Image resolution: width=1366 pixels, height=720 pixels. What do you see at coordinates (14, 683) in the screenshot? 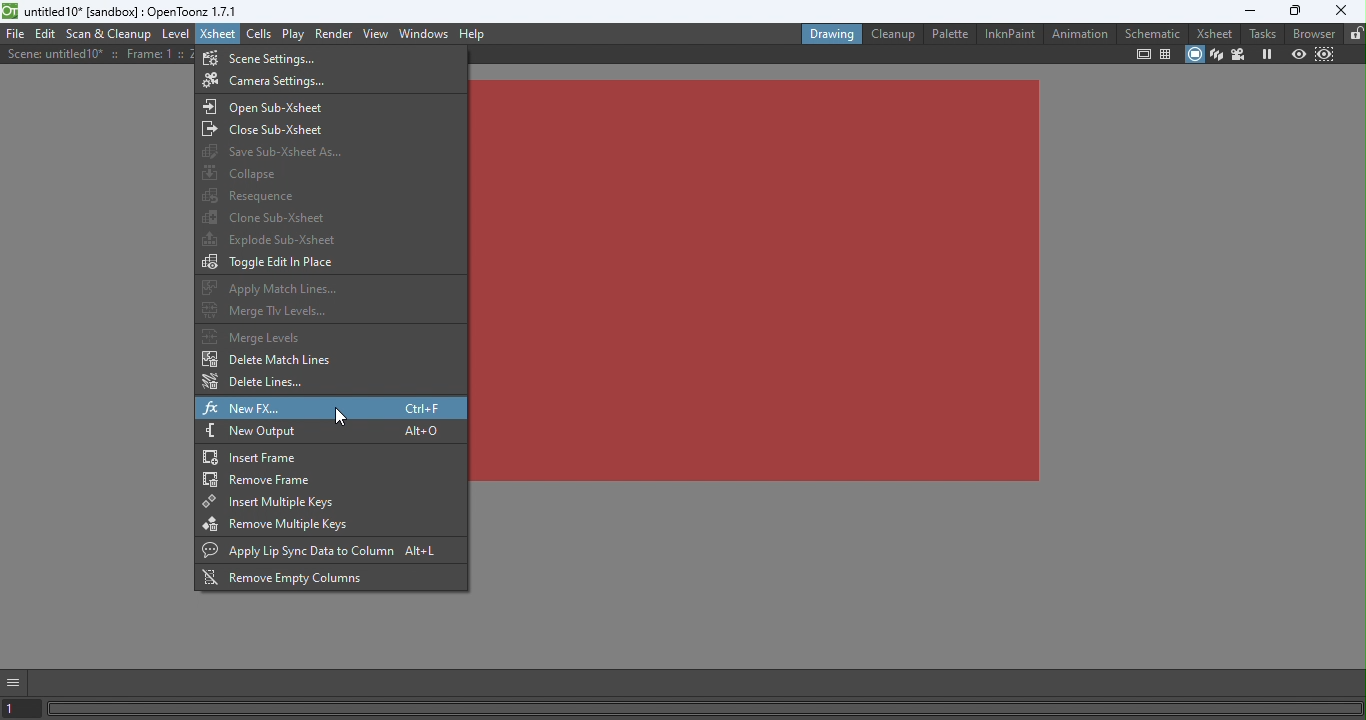
I see `GUI show/hide` at bounding box center [14, 683].